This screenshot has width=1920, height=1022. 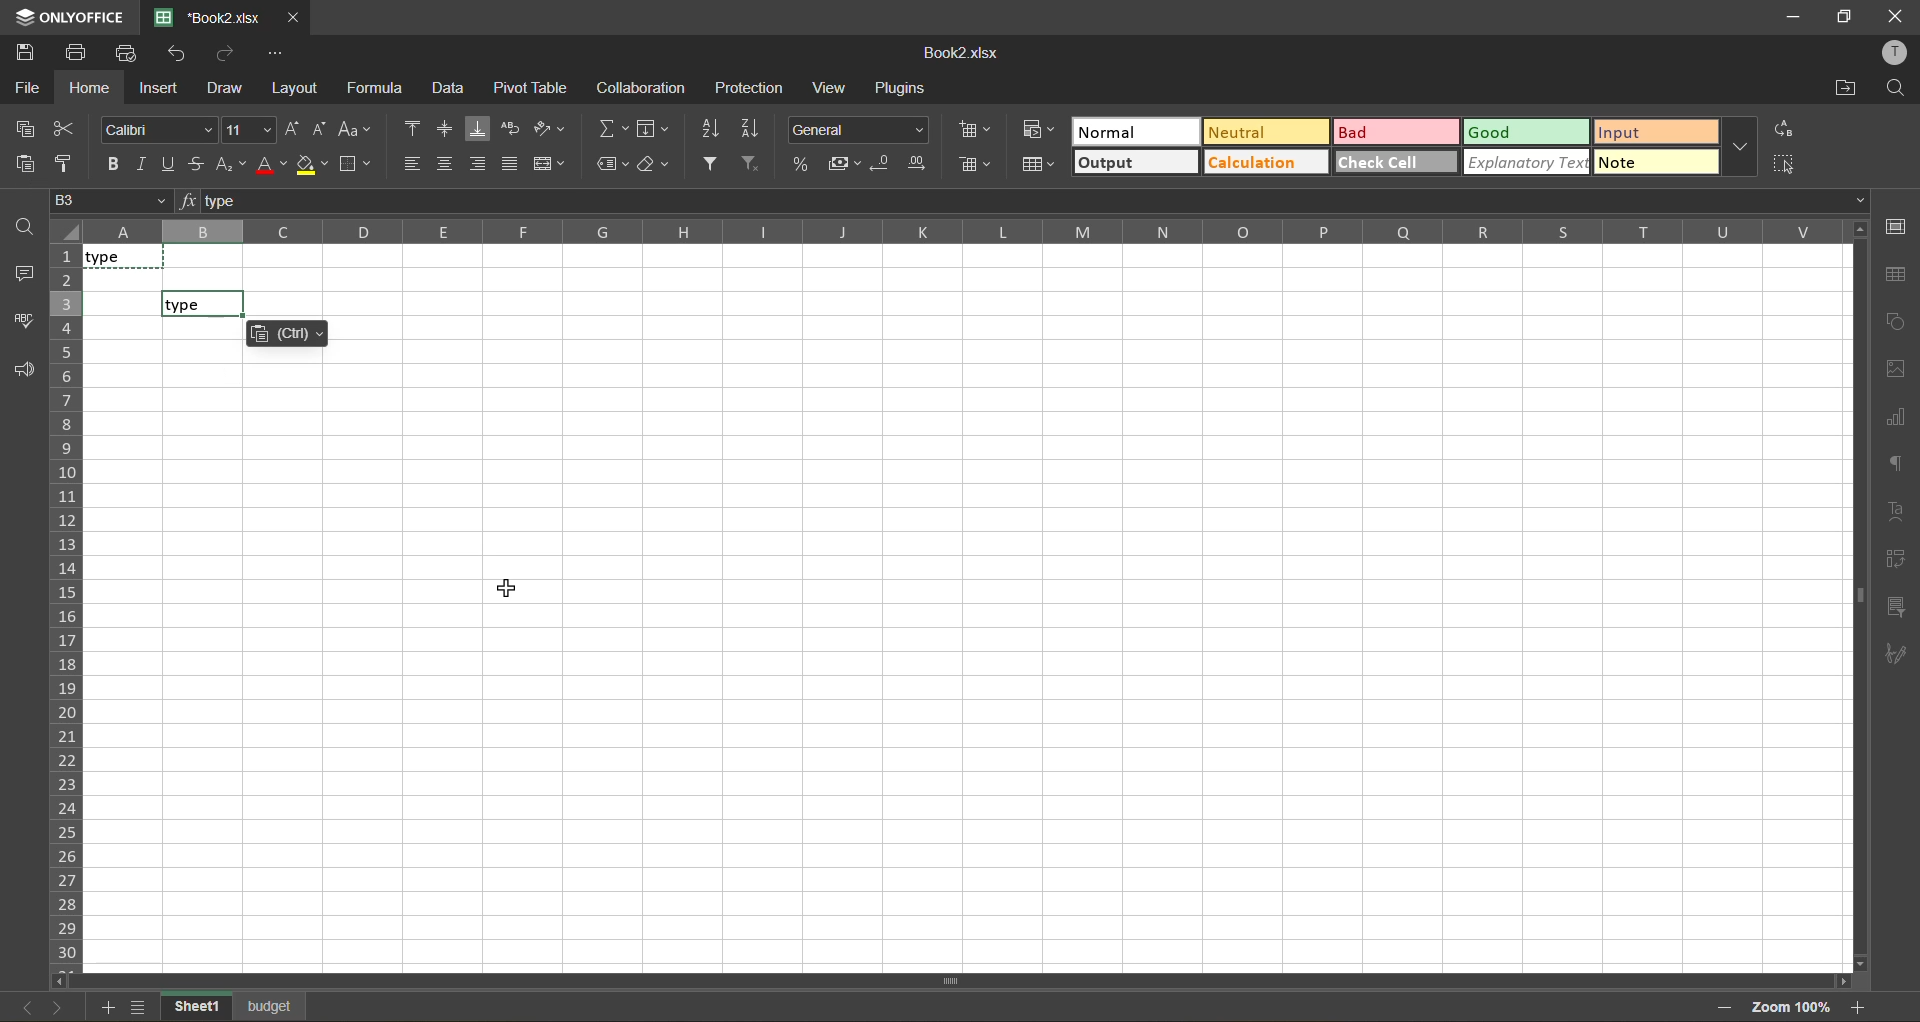 What do you see at coordinates (918, 163) in the screenshot?
I see `increase decimal` at bounding box center [918, 163].